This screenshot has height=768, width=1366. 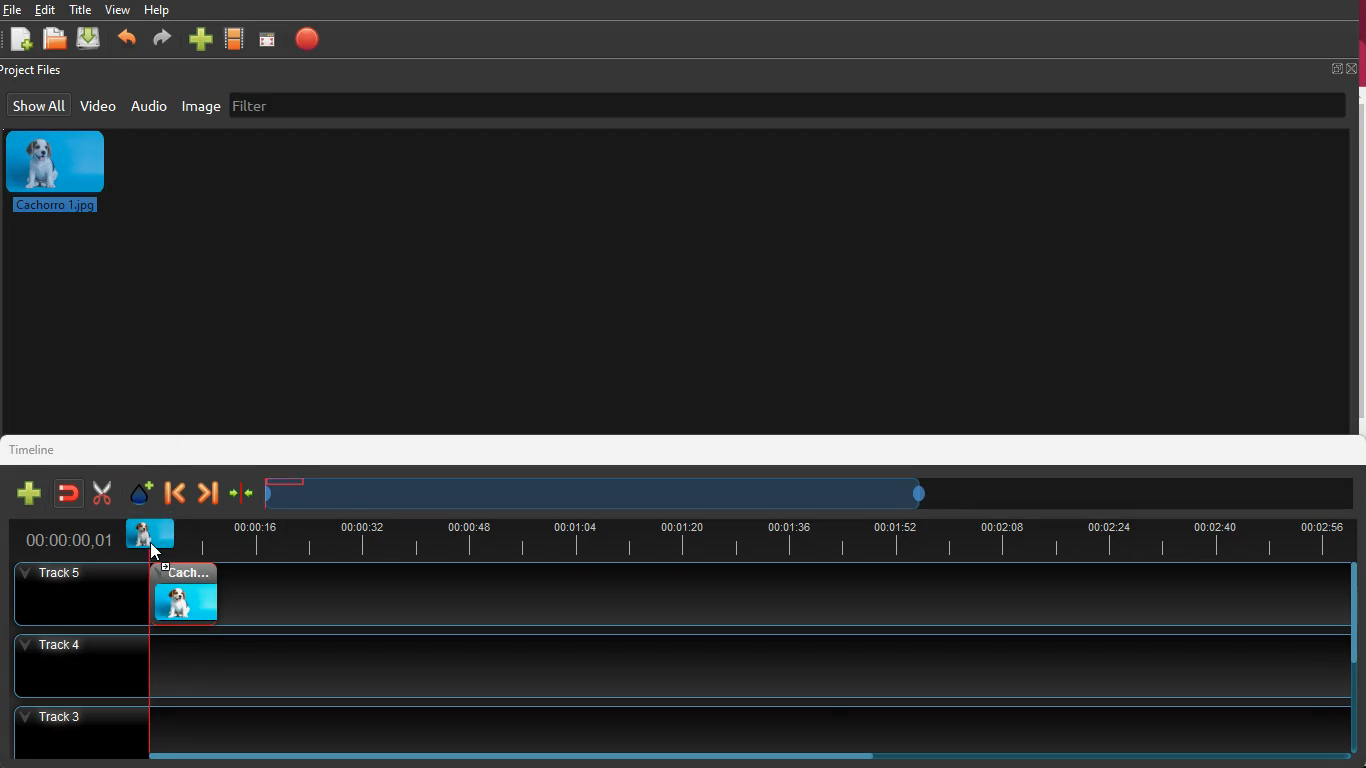 I want to click on effect, so click(x=140, y=492).